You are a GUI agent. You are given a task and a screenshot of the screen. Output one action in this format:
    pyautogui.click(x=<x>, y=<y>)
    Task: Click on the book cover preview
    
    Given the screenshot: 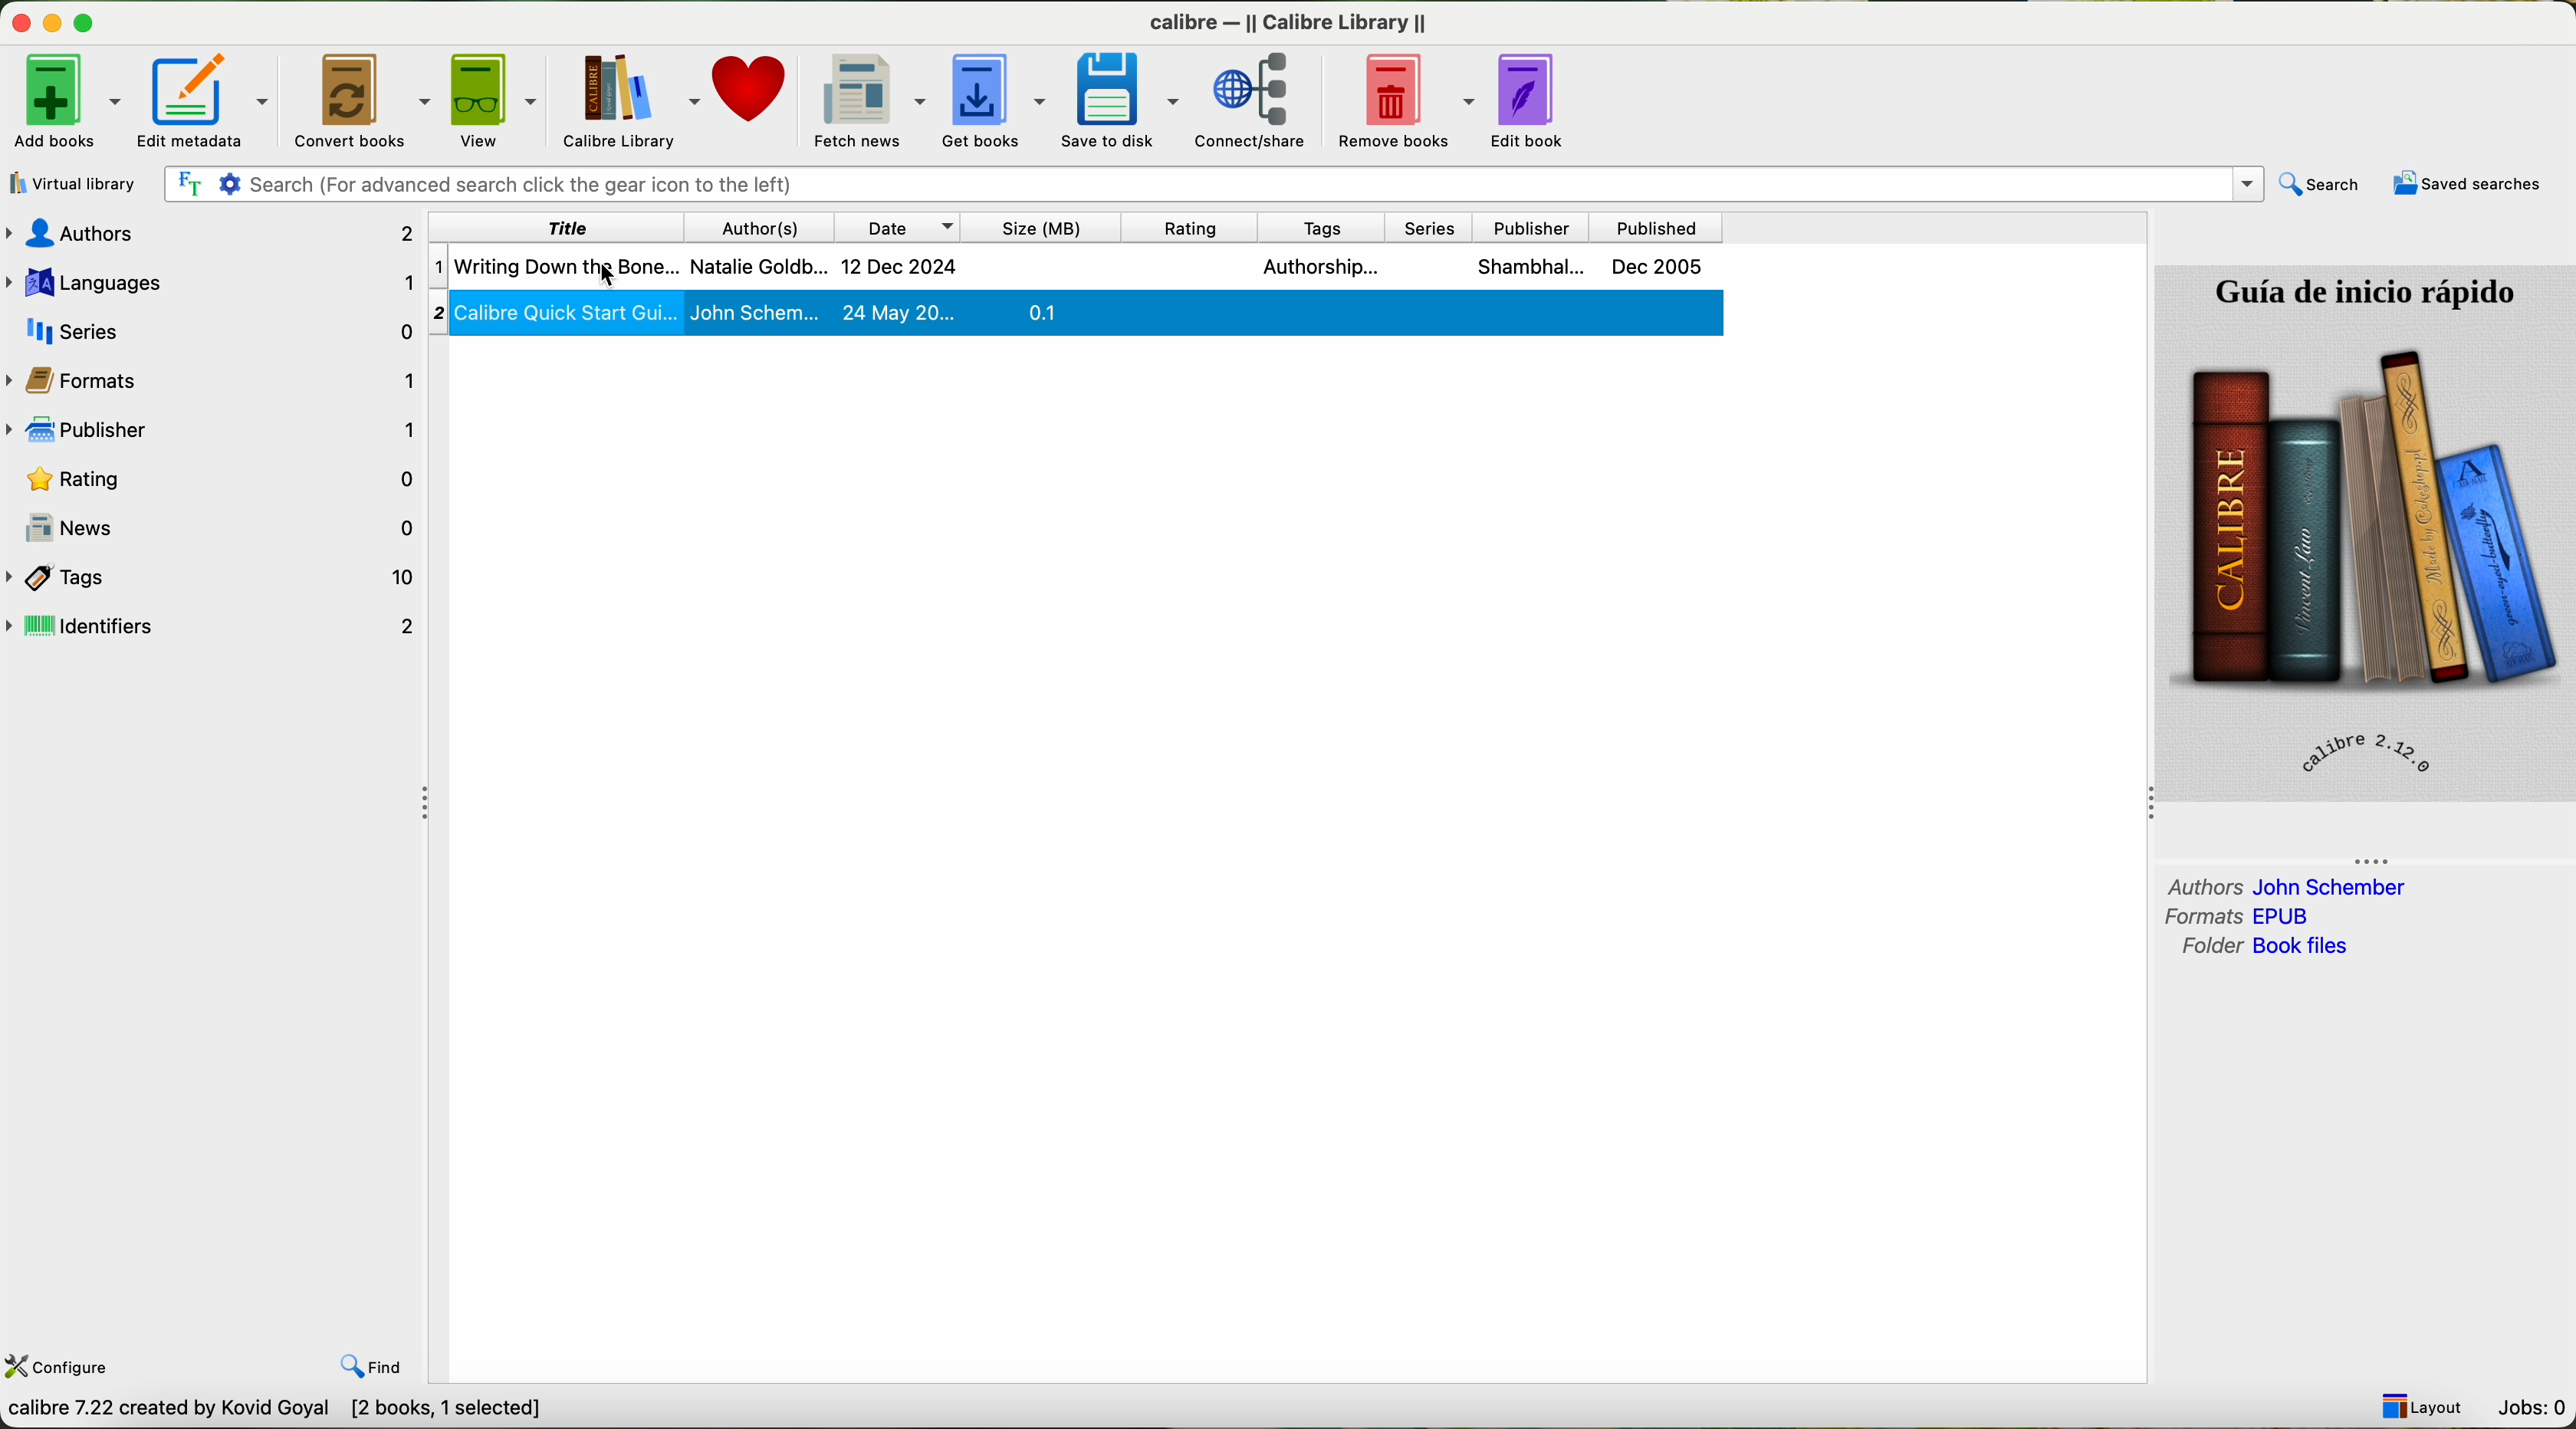 What is the action you would take?
    pyautogui.click(x=2365, y=532)
    